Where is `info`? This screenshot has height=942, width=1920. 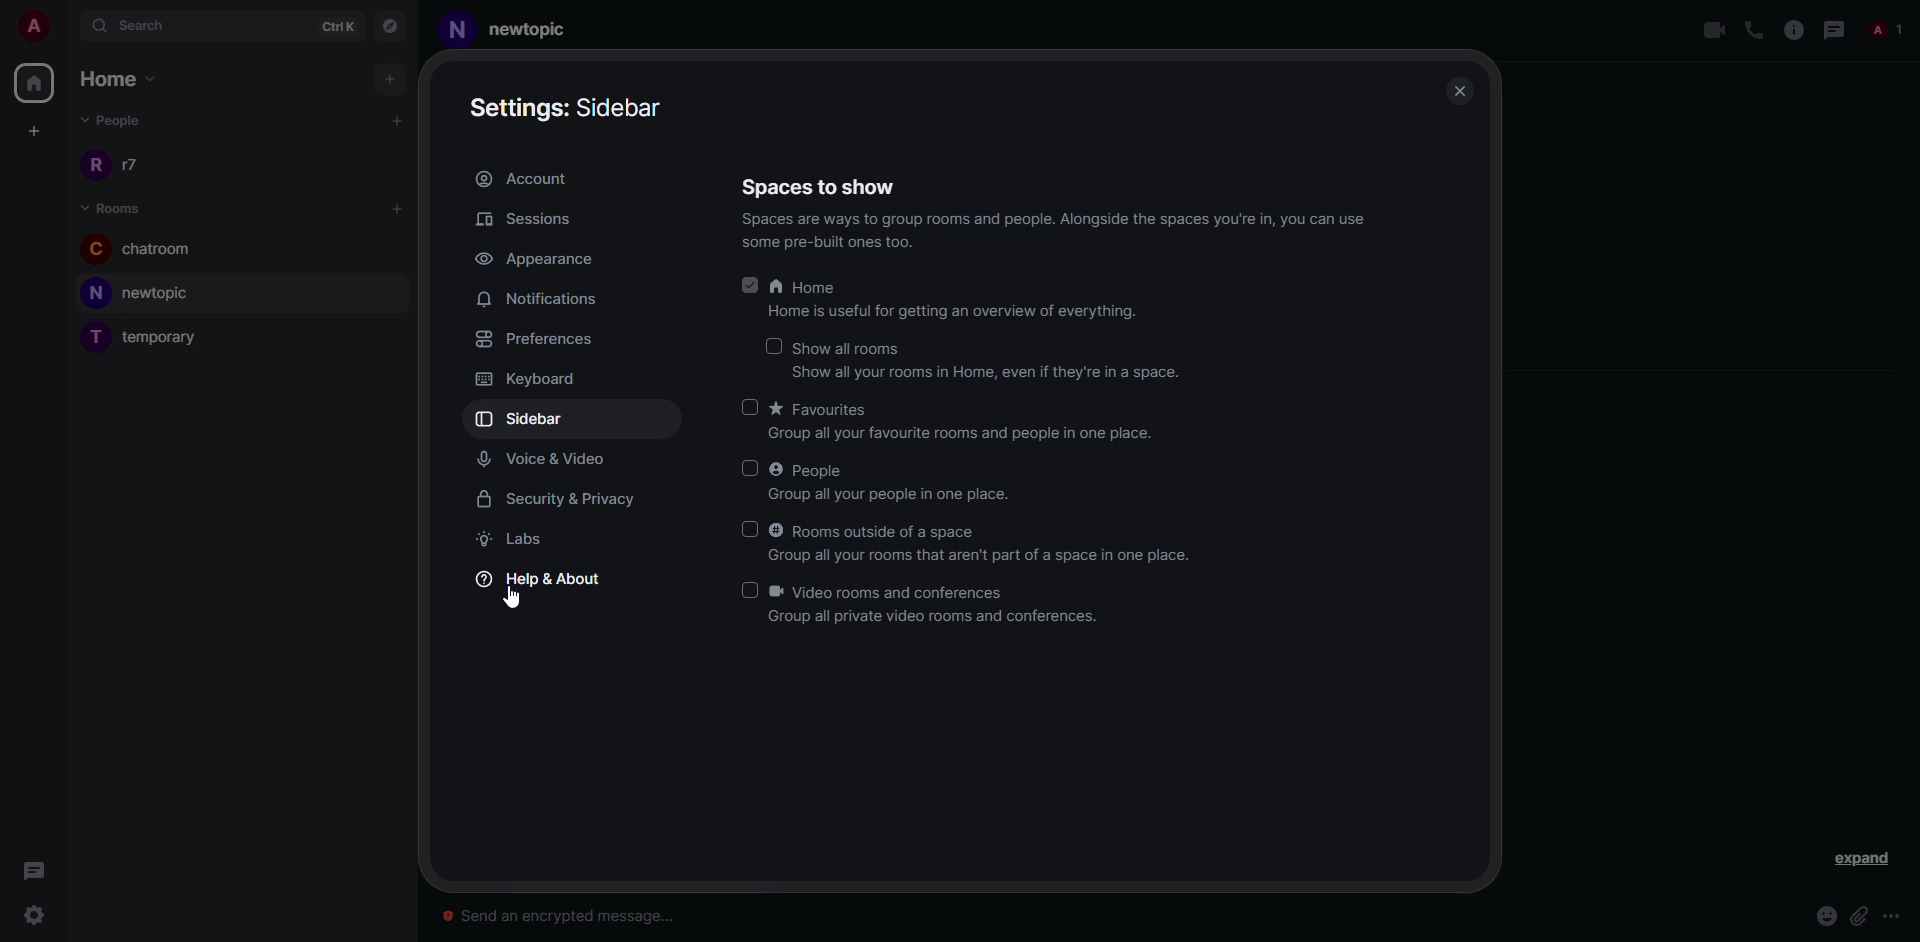
info is located at coordinates (991, 374).